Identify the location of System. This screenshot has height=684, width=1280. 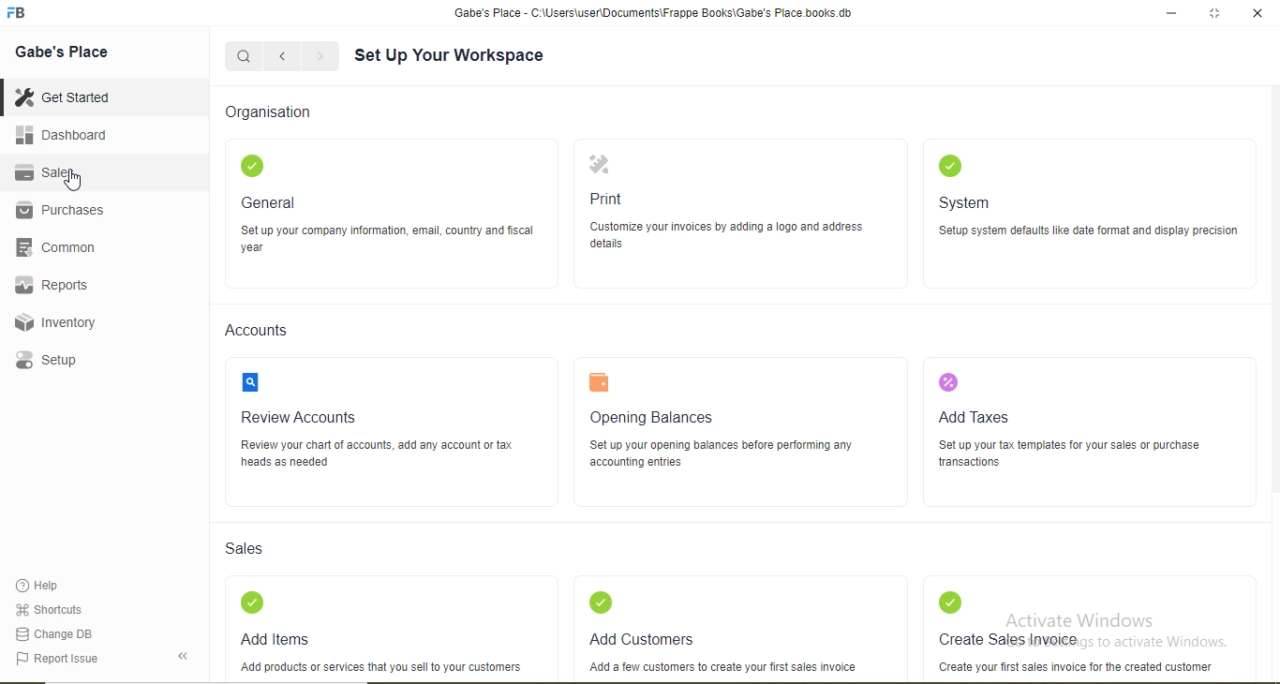
(971, 202).